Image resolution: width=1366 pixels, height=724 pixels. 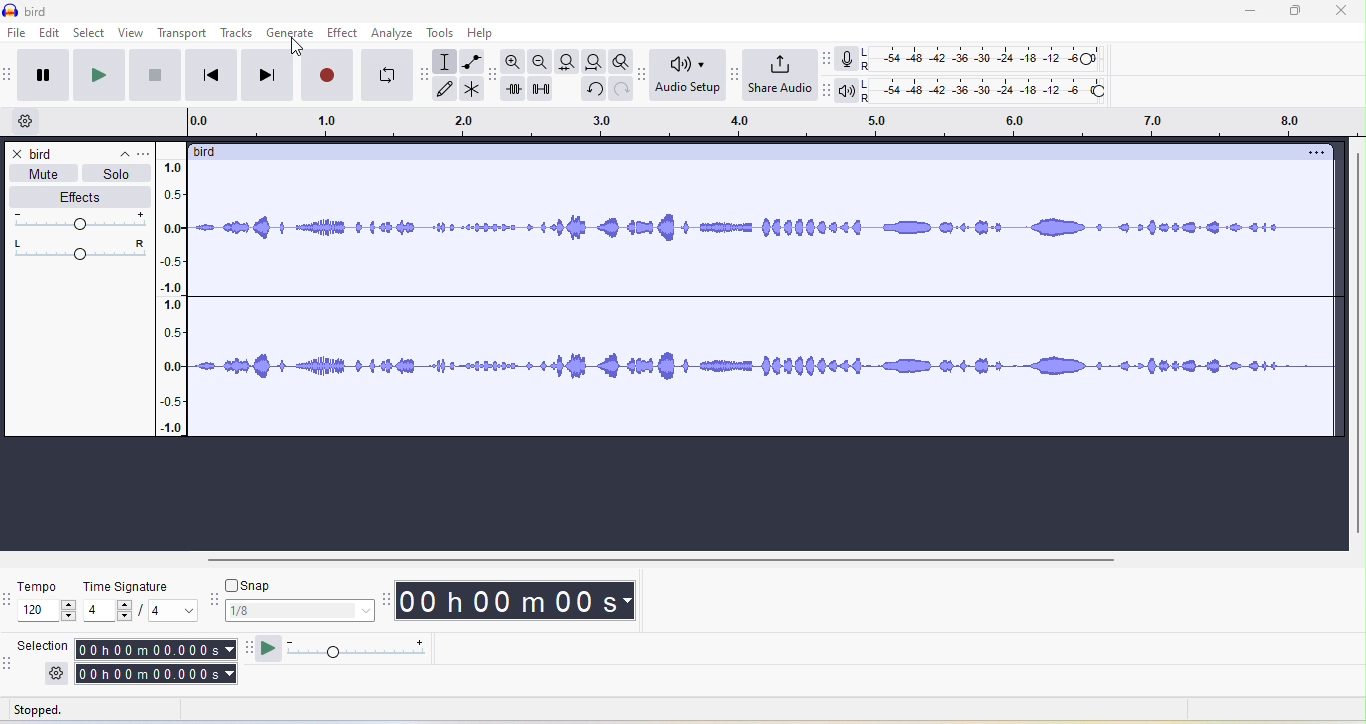 I want to click on fit project to width, so click(x=596, y=61).